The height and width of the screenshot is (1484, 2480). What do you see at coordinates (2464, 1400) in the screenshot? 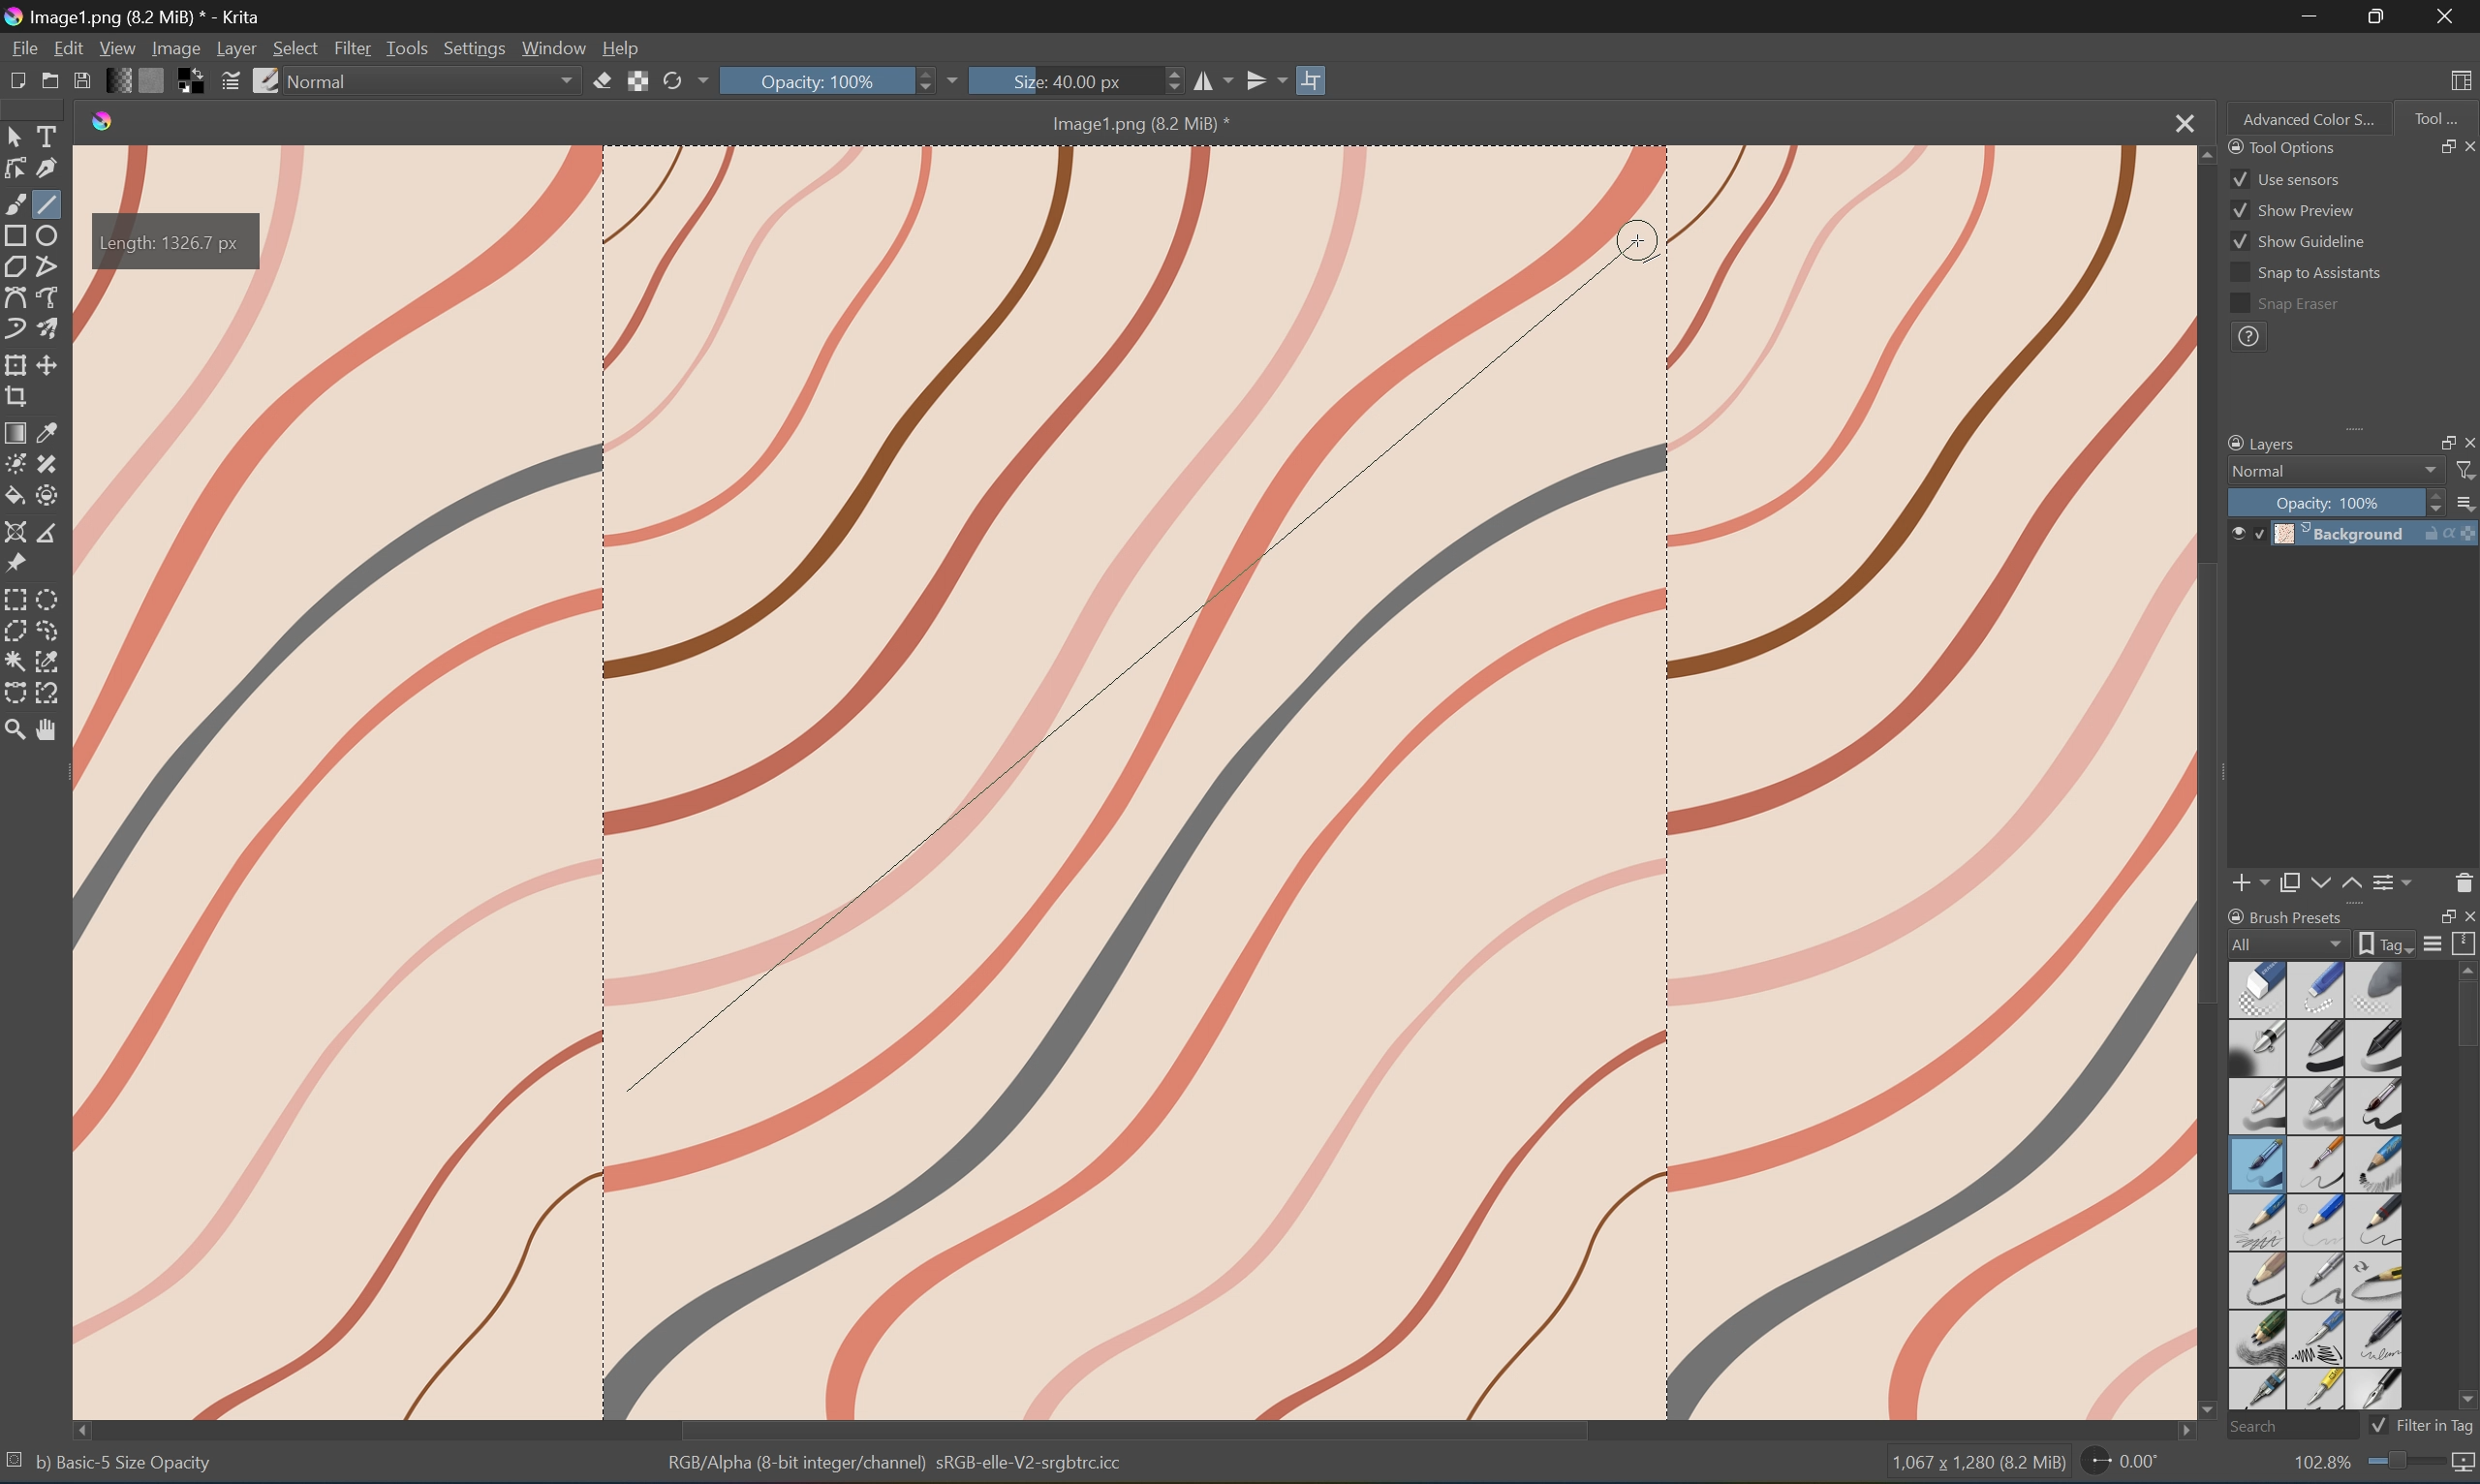
I see `Scroll Down` at bounding box center [2464, 1400].